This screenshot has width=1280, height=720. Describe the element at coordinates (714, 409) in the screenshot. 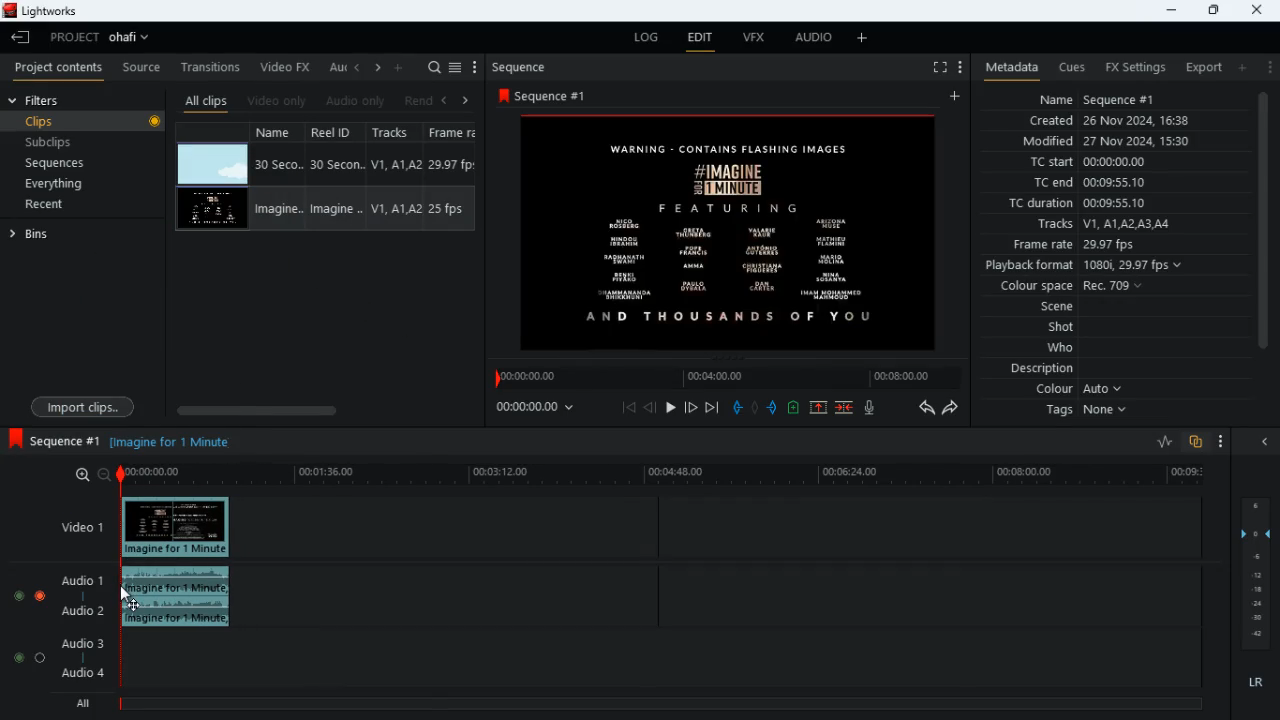

I see `end` at that location.